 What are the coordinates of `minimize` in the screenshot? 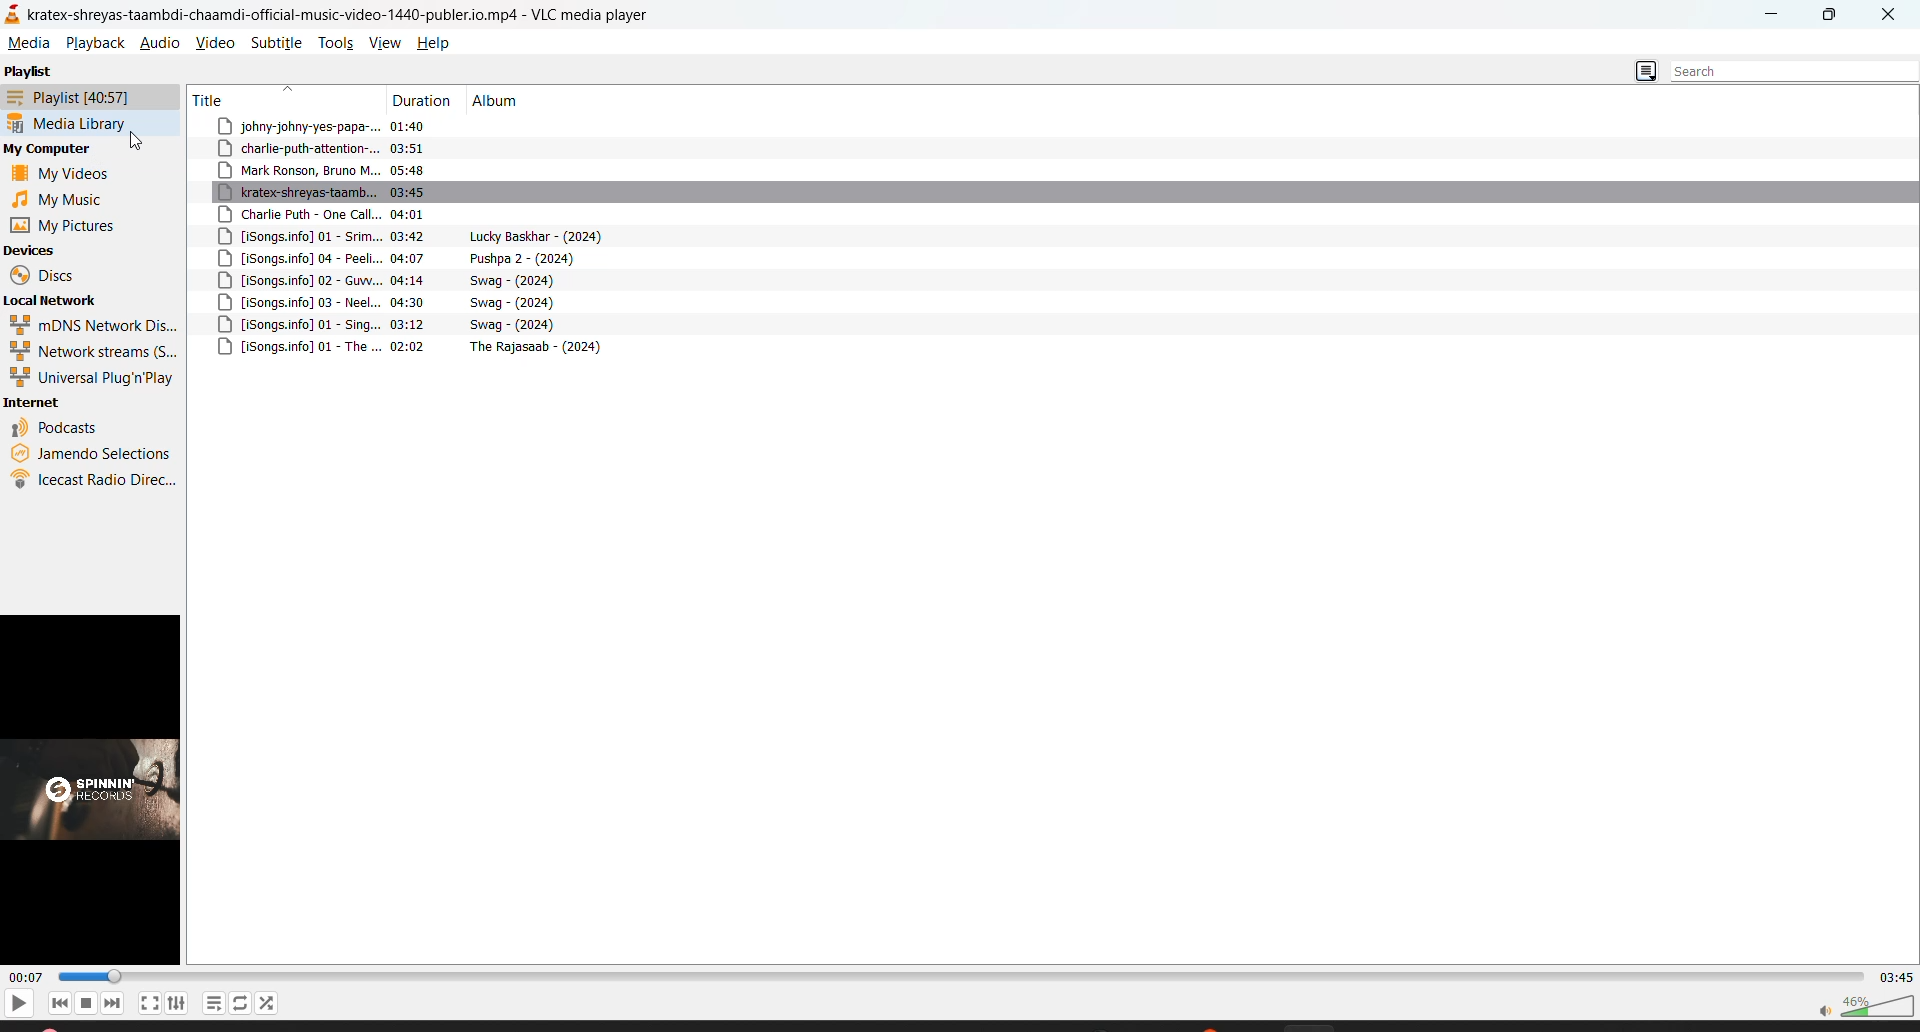 It's located at (1776, 18).